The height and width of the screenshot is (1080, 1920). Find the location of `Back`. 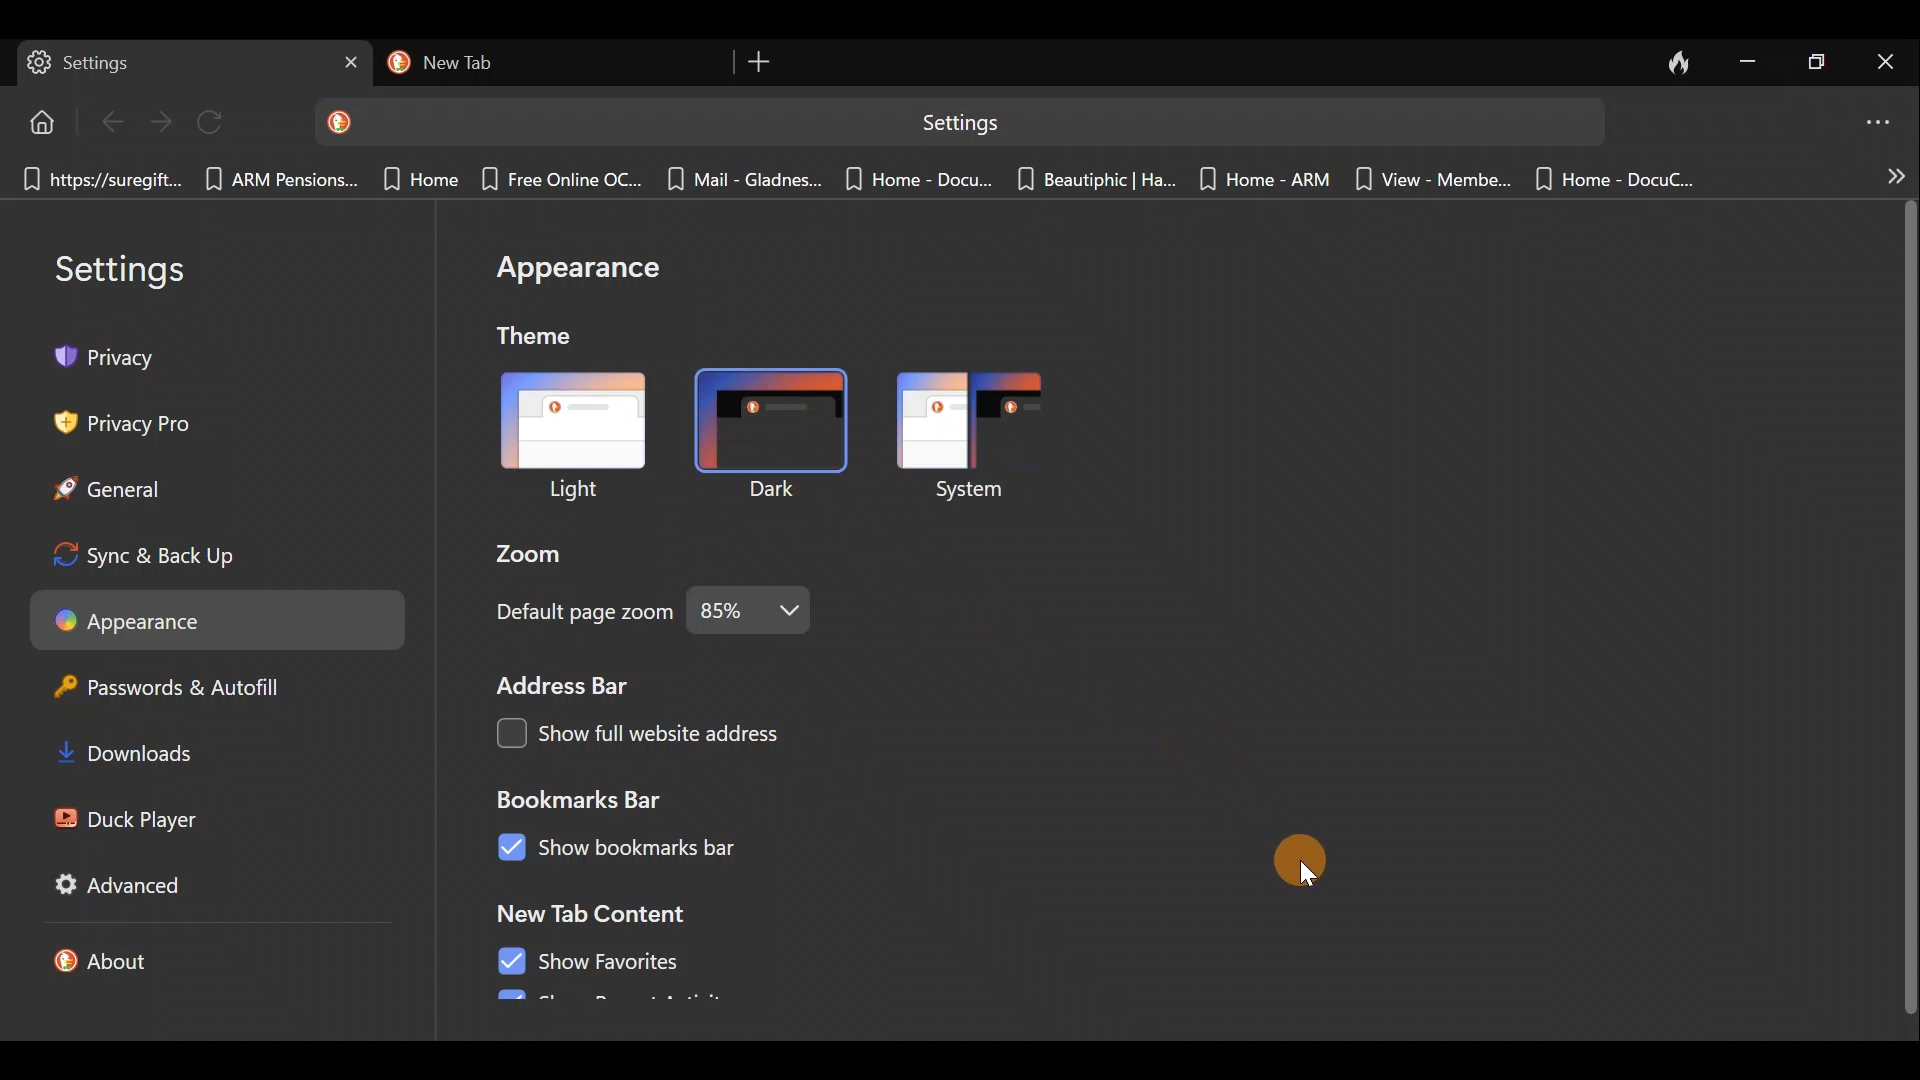

Back is located at coordinates (112, 120).